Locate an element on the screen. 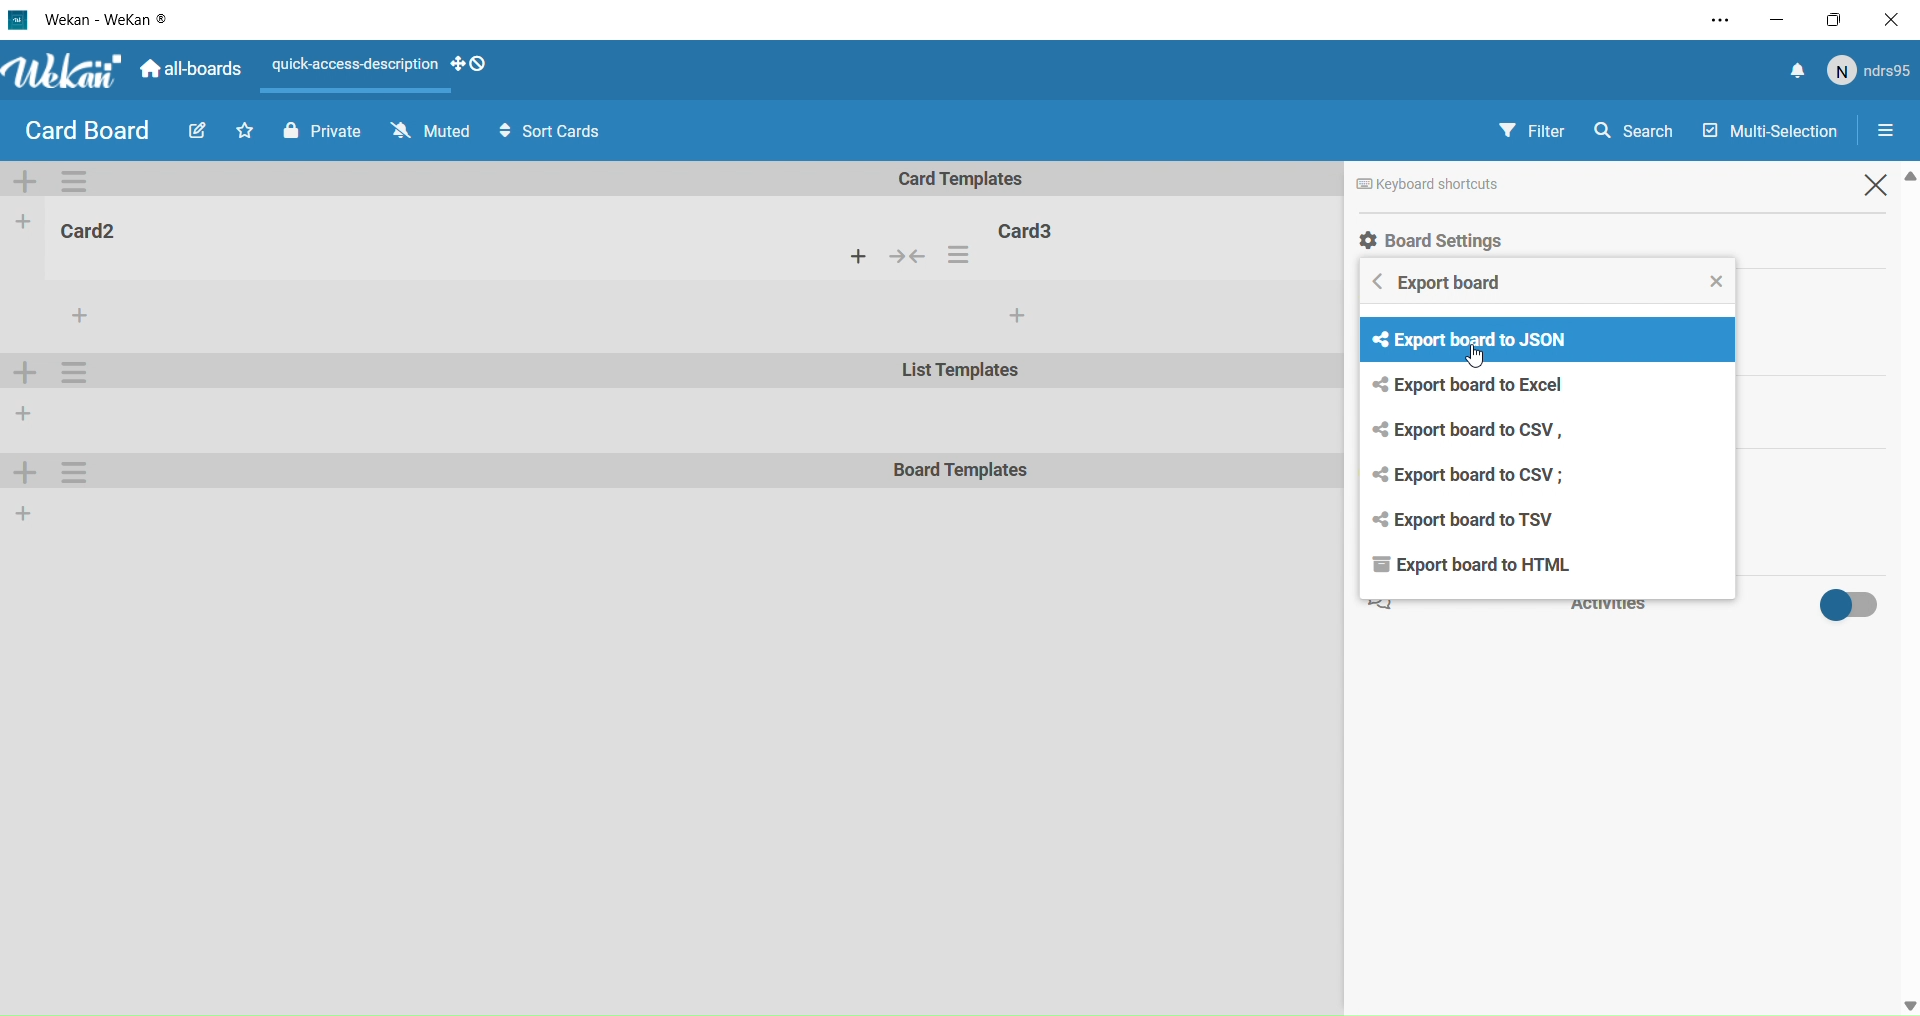 The image size is (1920, 1016).  is located at coordinates (189, 73).